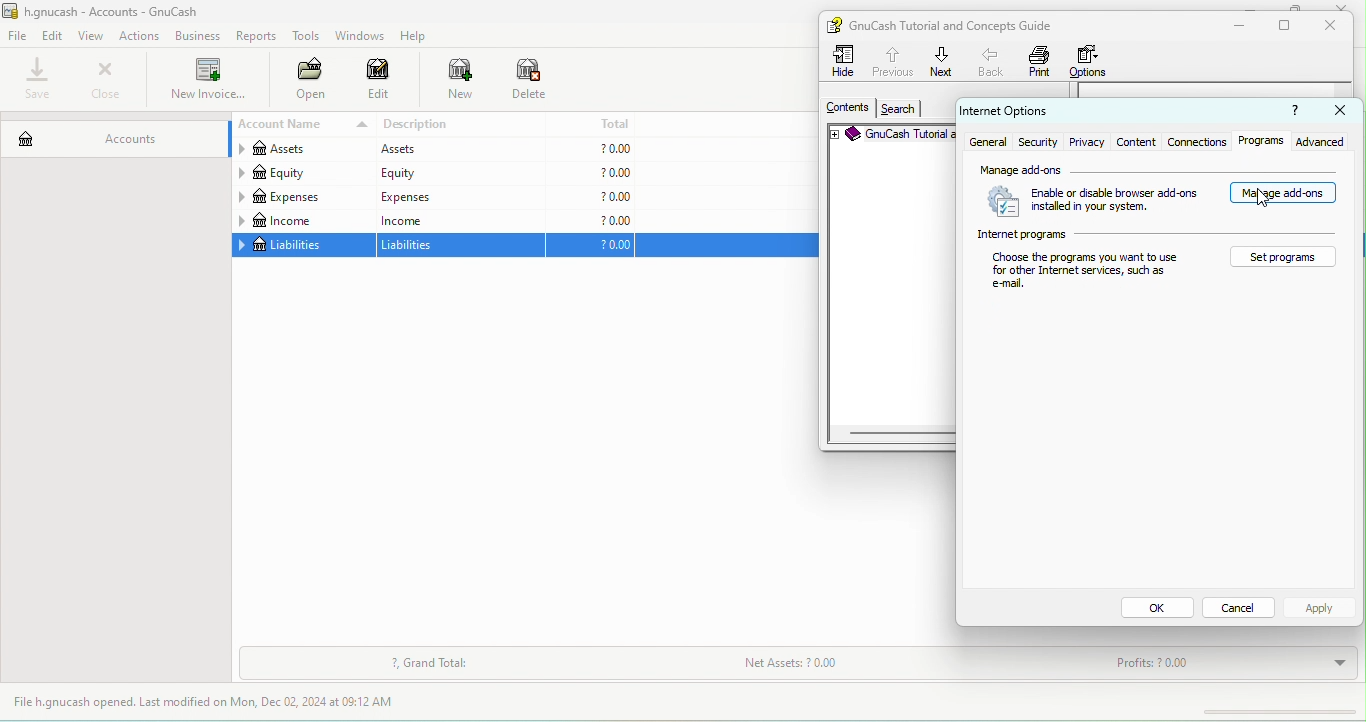 This screenshot has width=1366, height=722. What do you see at coordinates (54, 35) in the screenshot?
I see `edit` at bounding box center [54, 35].